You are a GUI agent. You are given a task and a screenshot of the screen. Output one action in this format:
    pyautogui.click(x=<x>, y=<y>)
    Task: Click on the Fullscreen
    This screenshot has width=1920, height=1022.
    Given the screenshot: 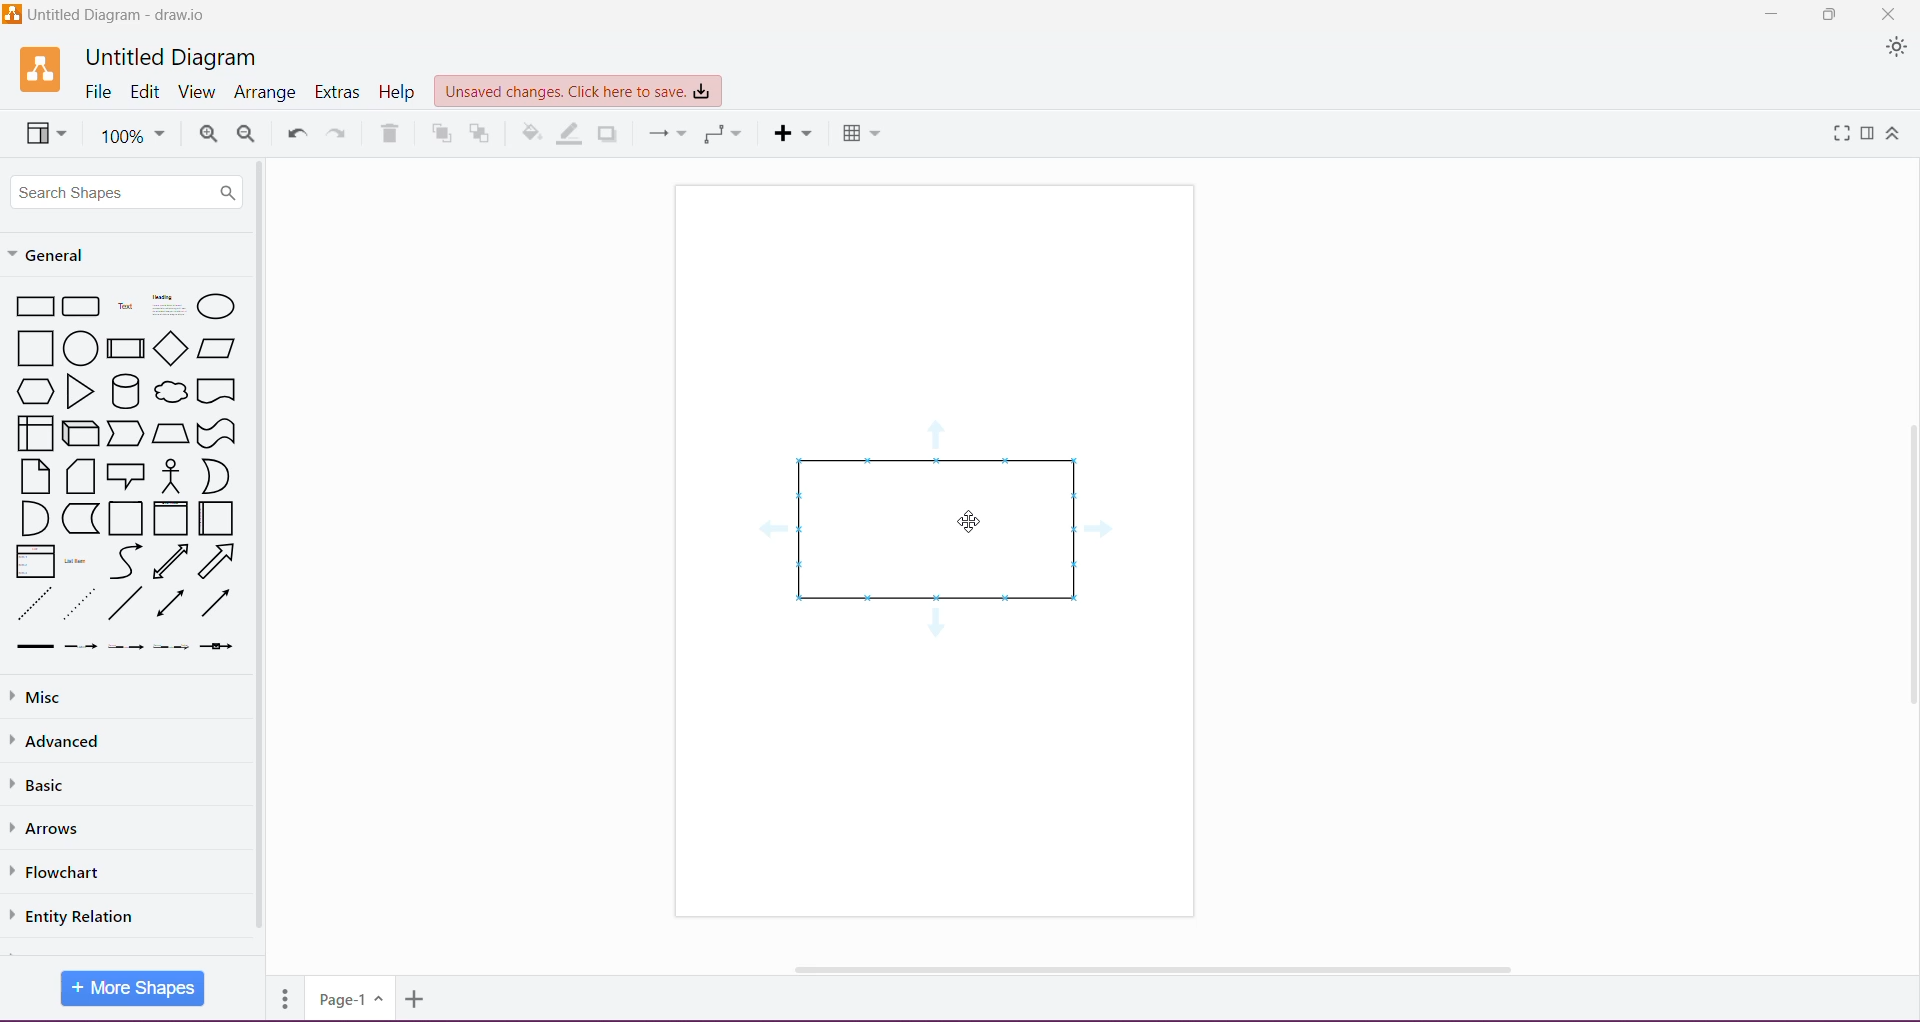 What is the action you would take?
    pyautogui.click(x=1842, y=134)
    